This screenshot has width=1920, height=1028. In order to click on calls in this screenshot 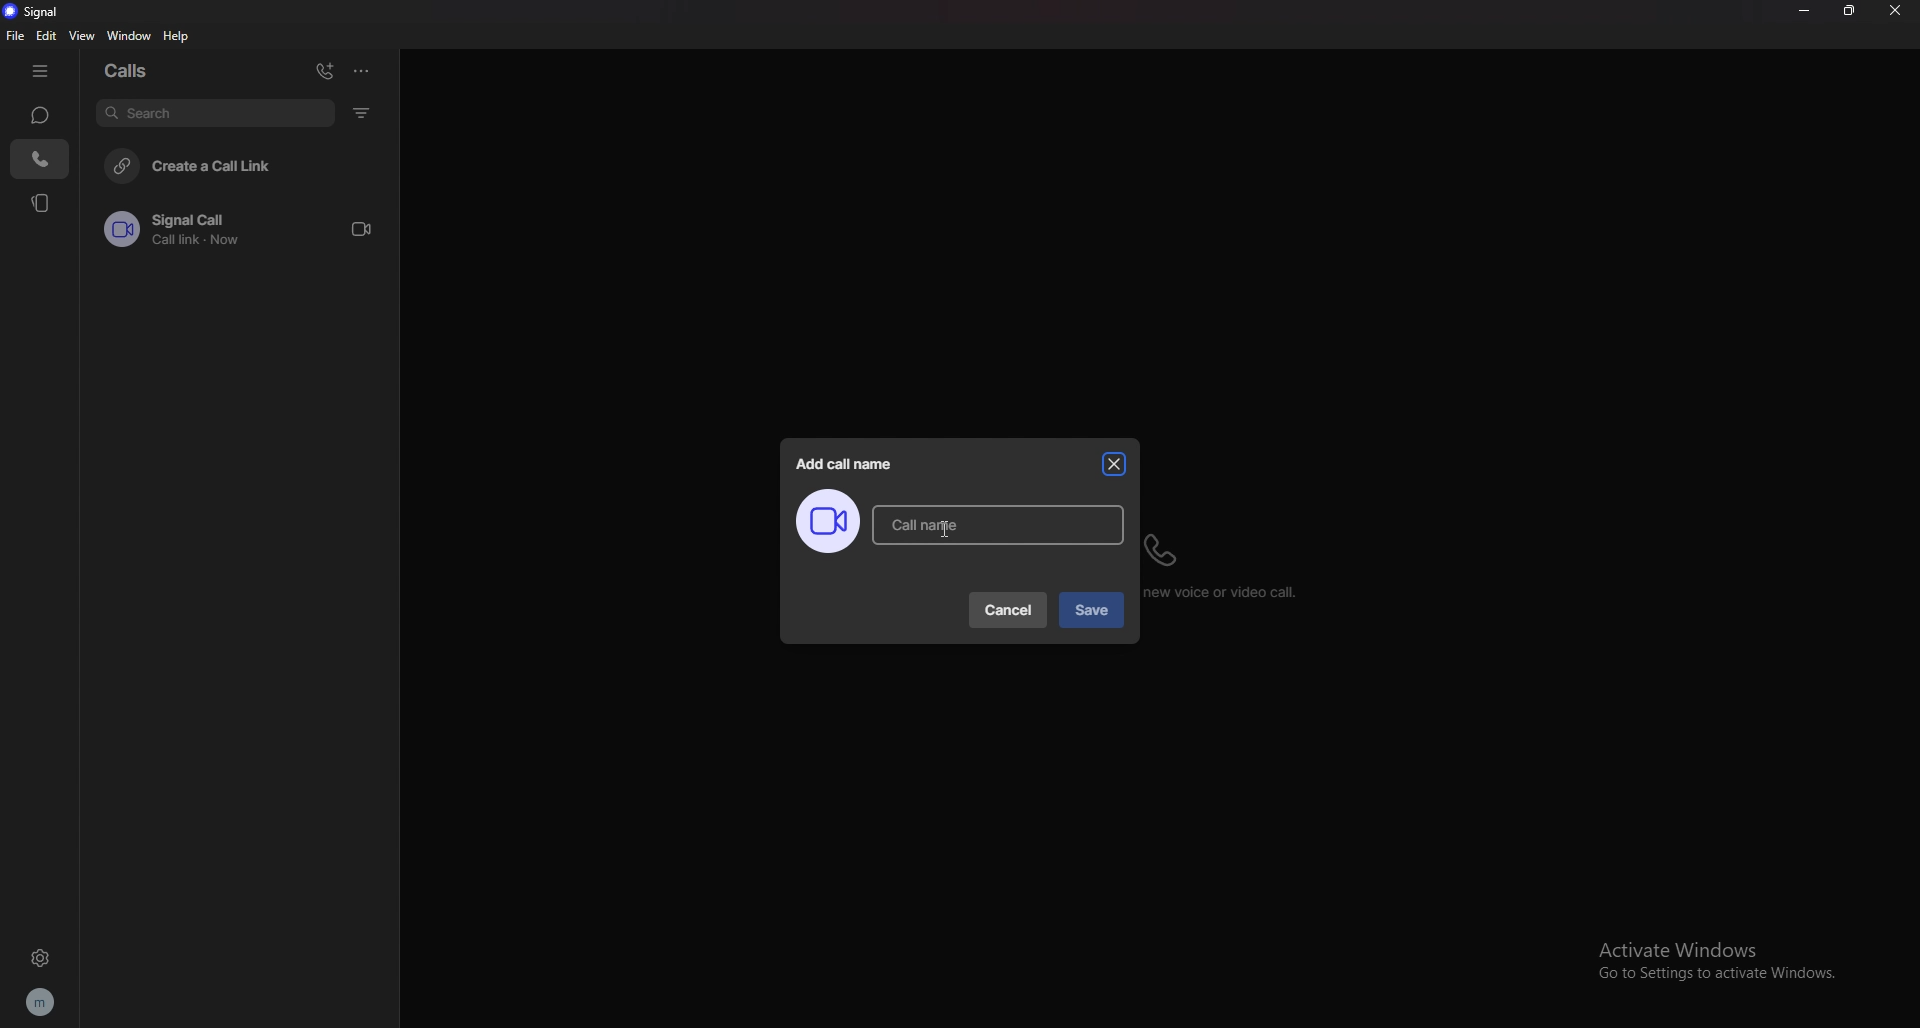, I will do `click(41, 159)`.